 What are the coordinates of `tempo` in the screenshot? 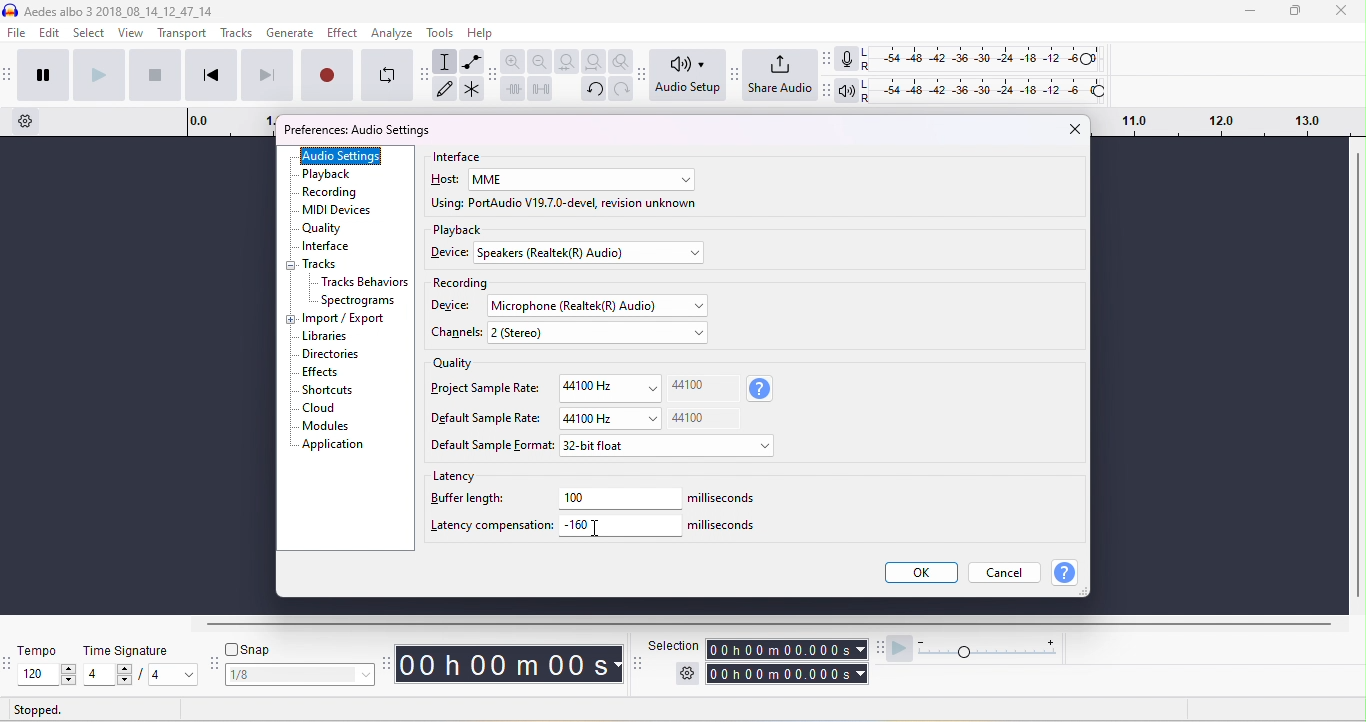 It's located at (40, 652).